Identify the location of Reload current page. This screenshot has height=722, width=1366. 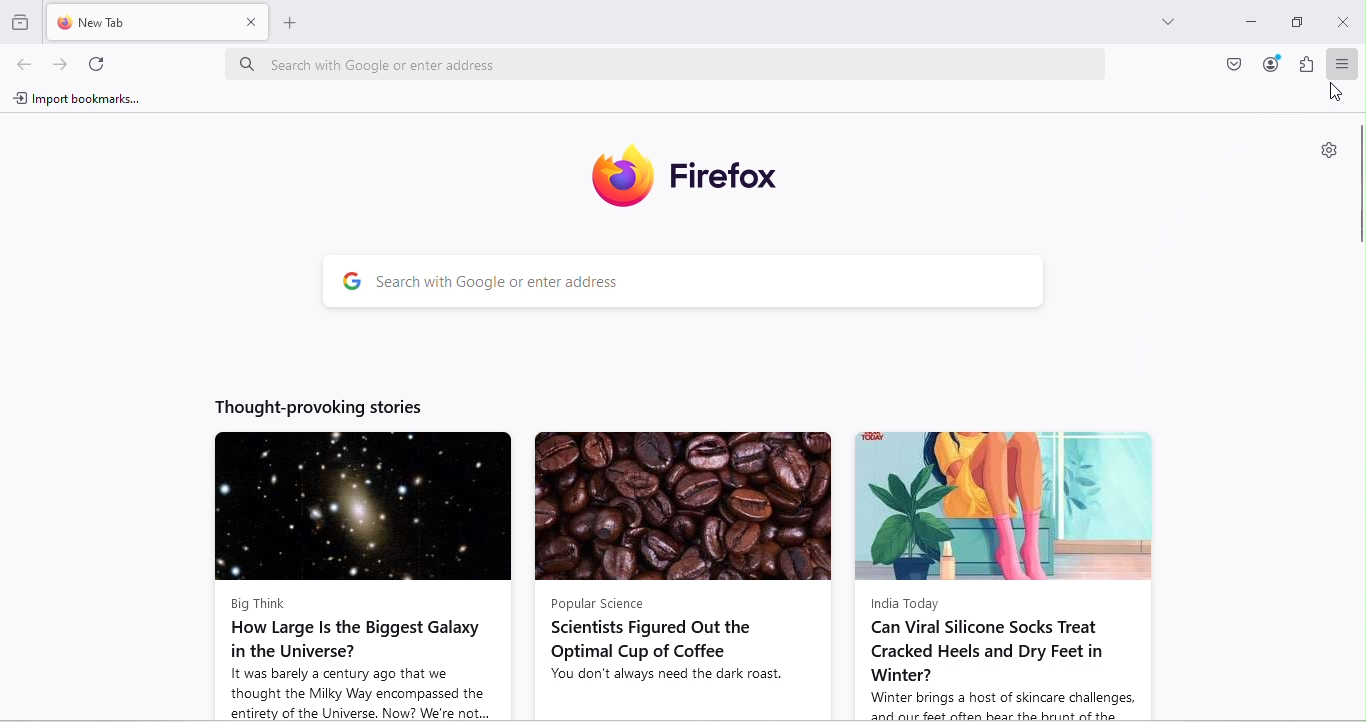
(99, 64).